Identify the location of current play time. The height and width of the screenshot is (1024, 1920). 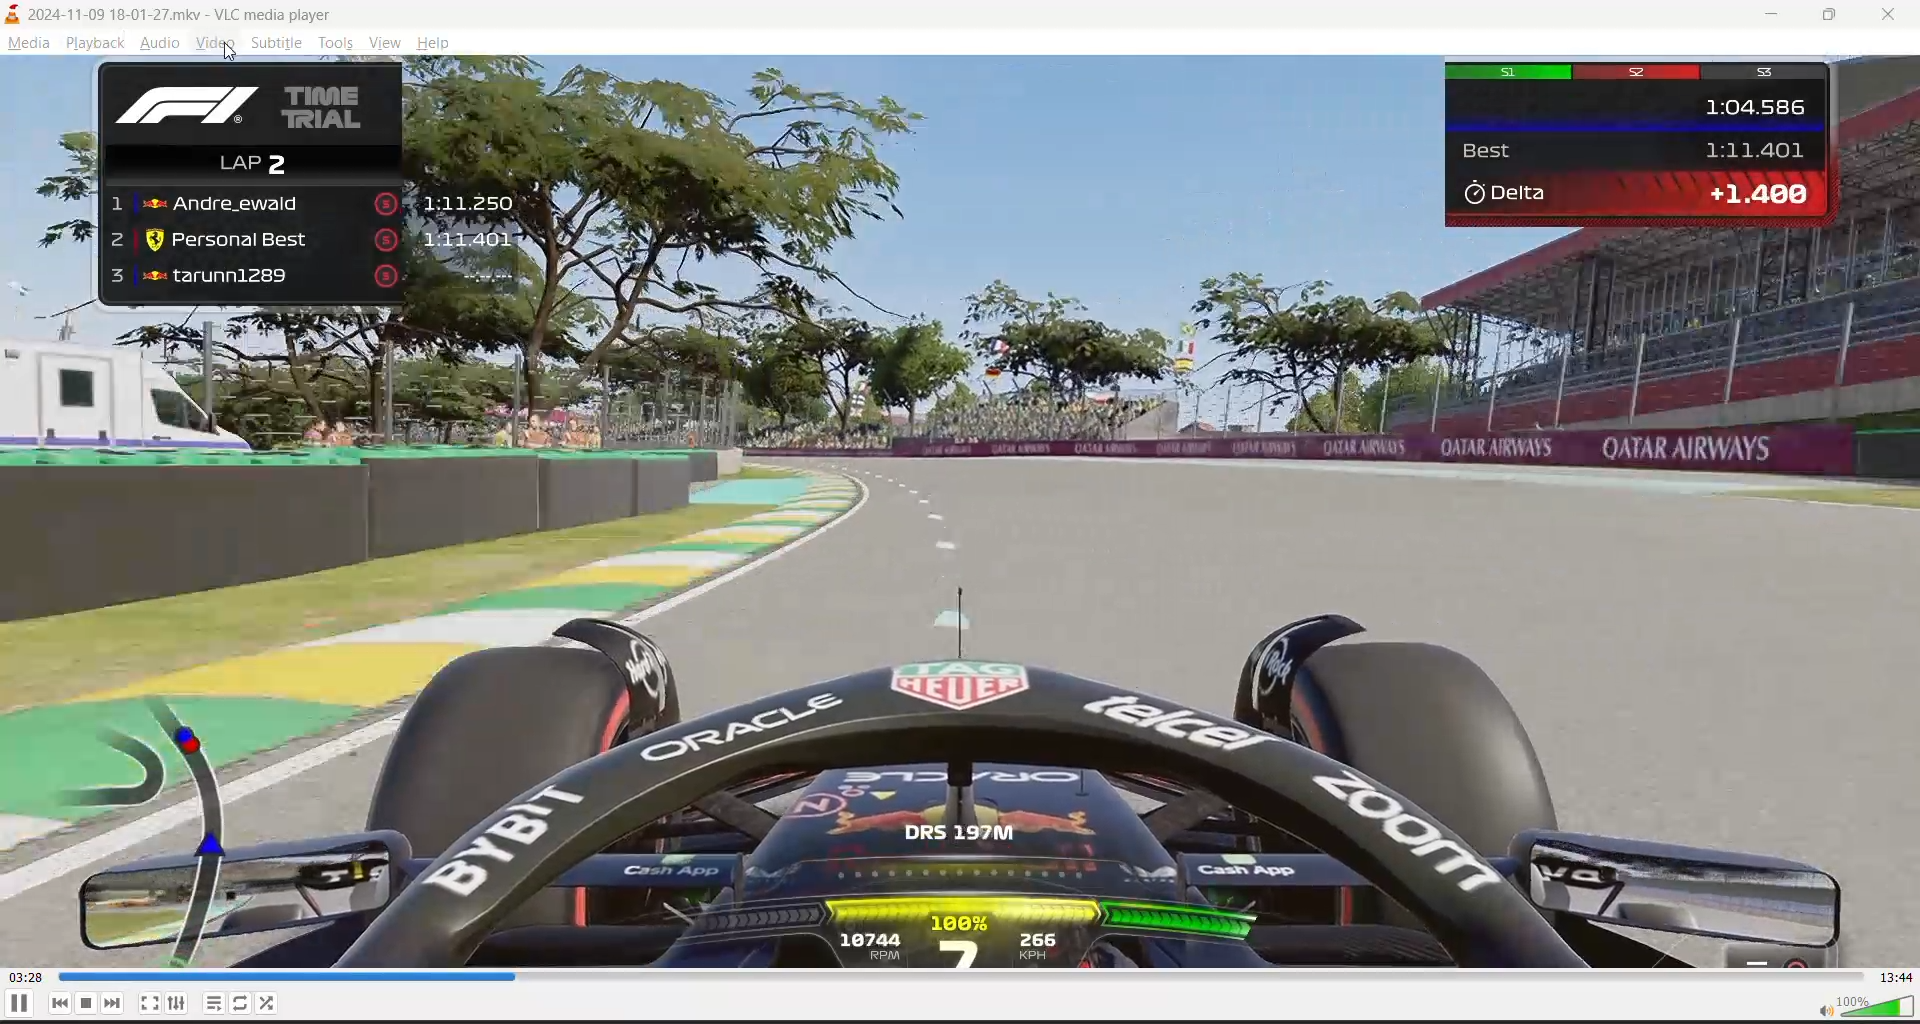
(48, 979).